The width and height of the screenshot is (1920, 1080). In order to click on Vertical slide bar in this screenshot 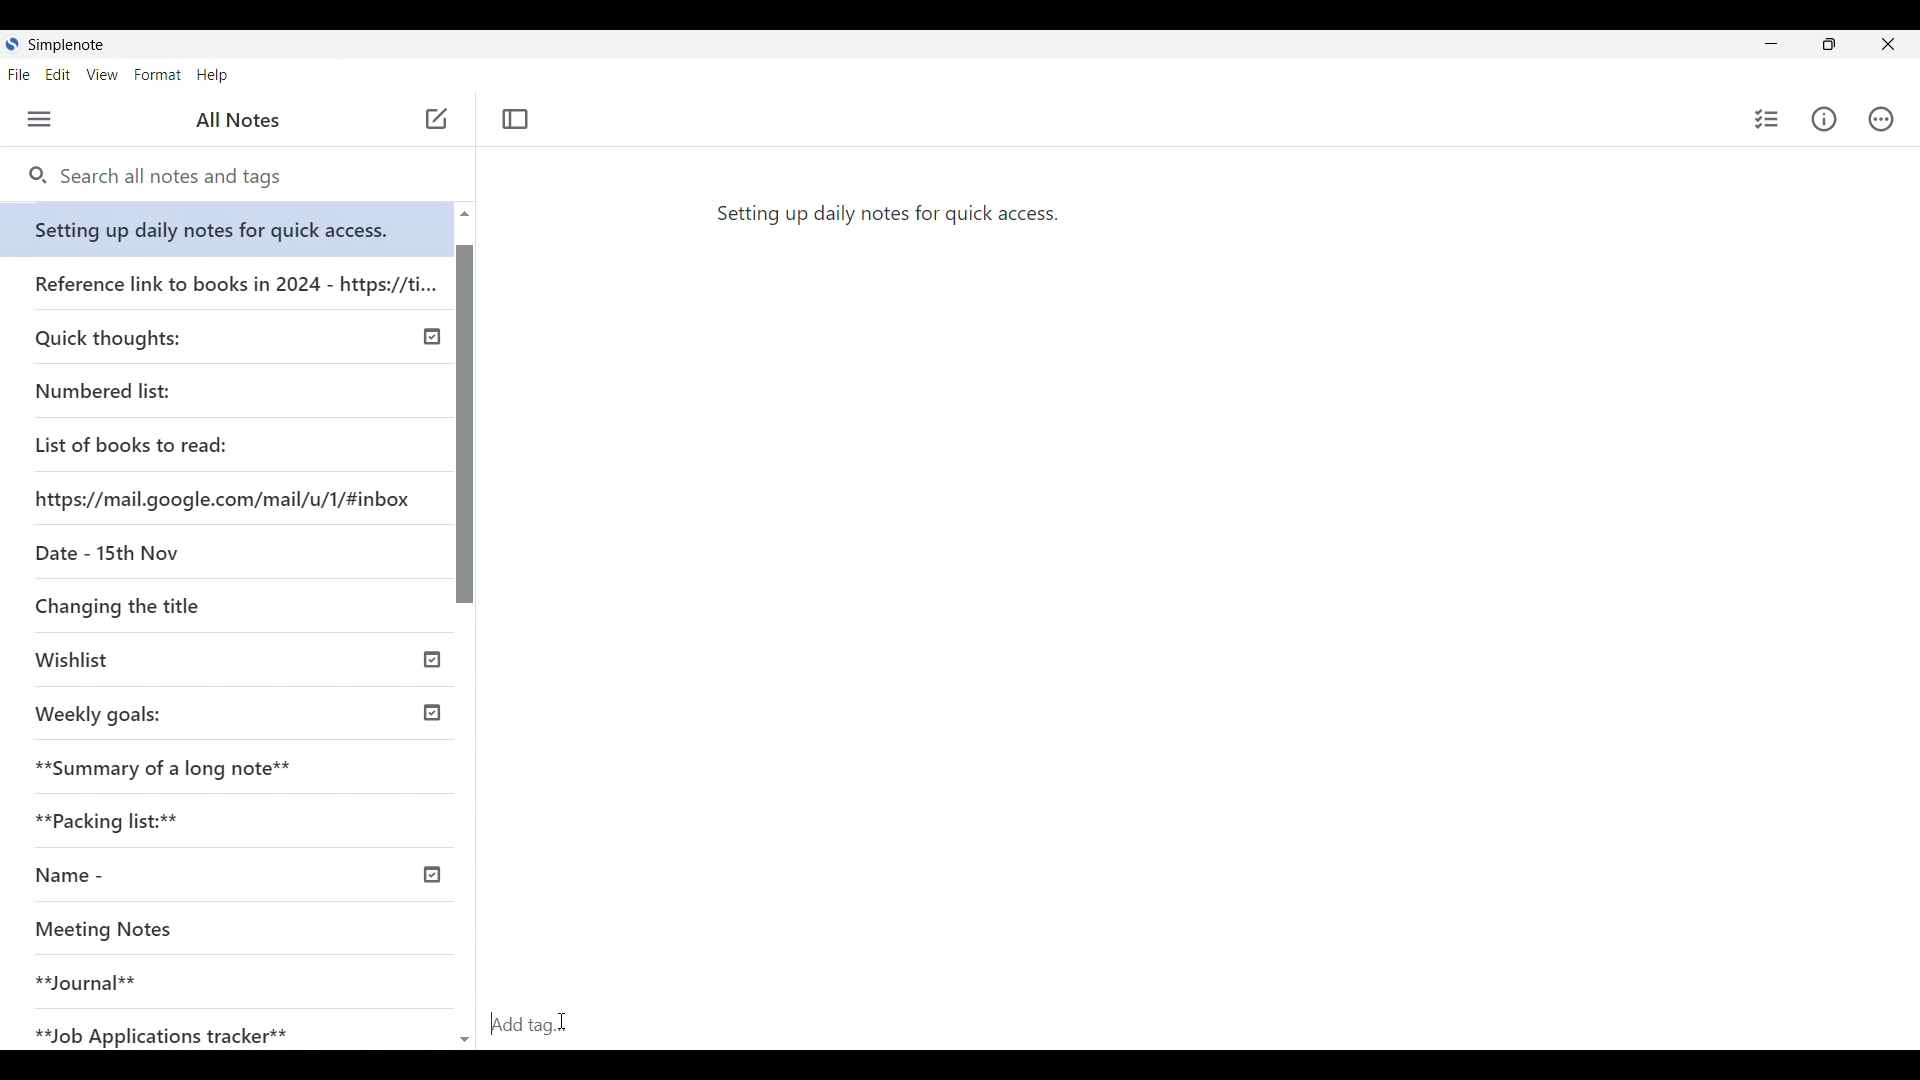, I will do `click(467, 636)`.